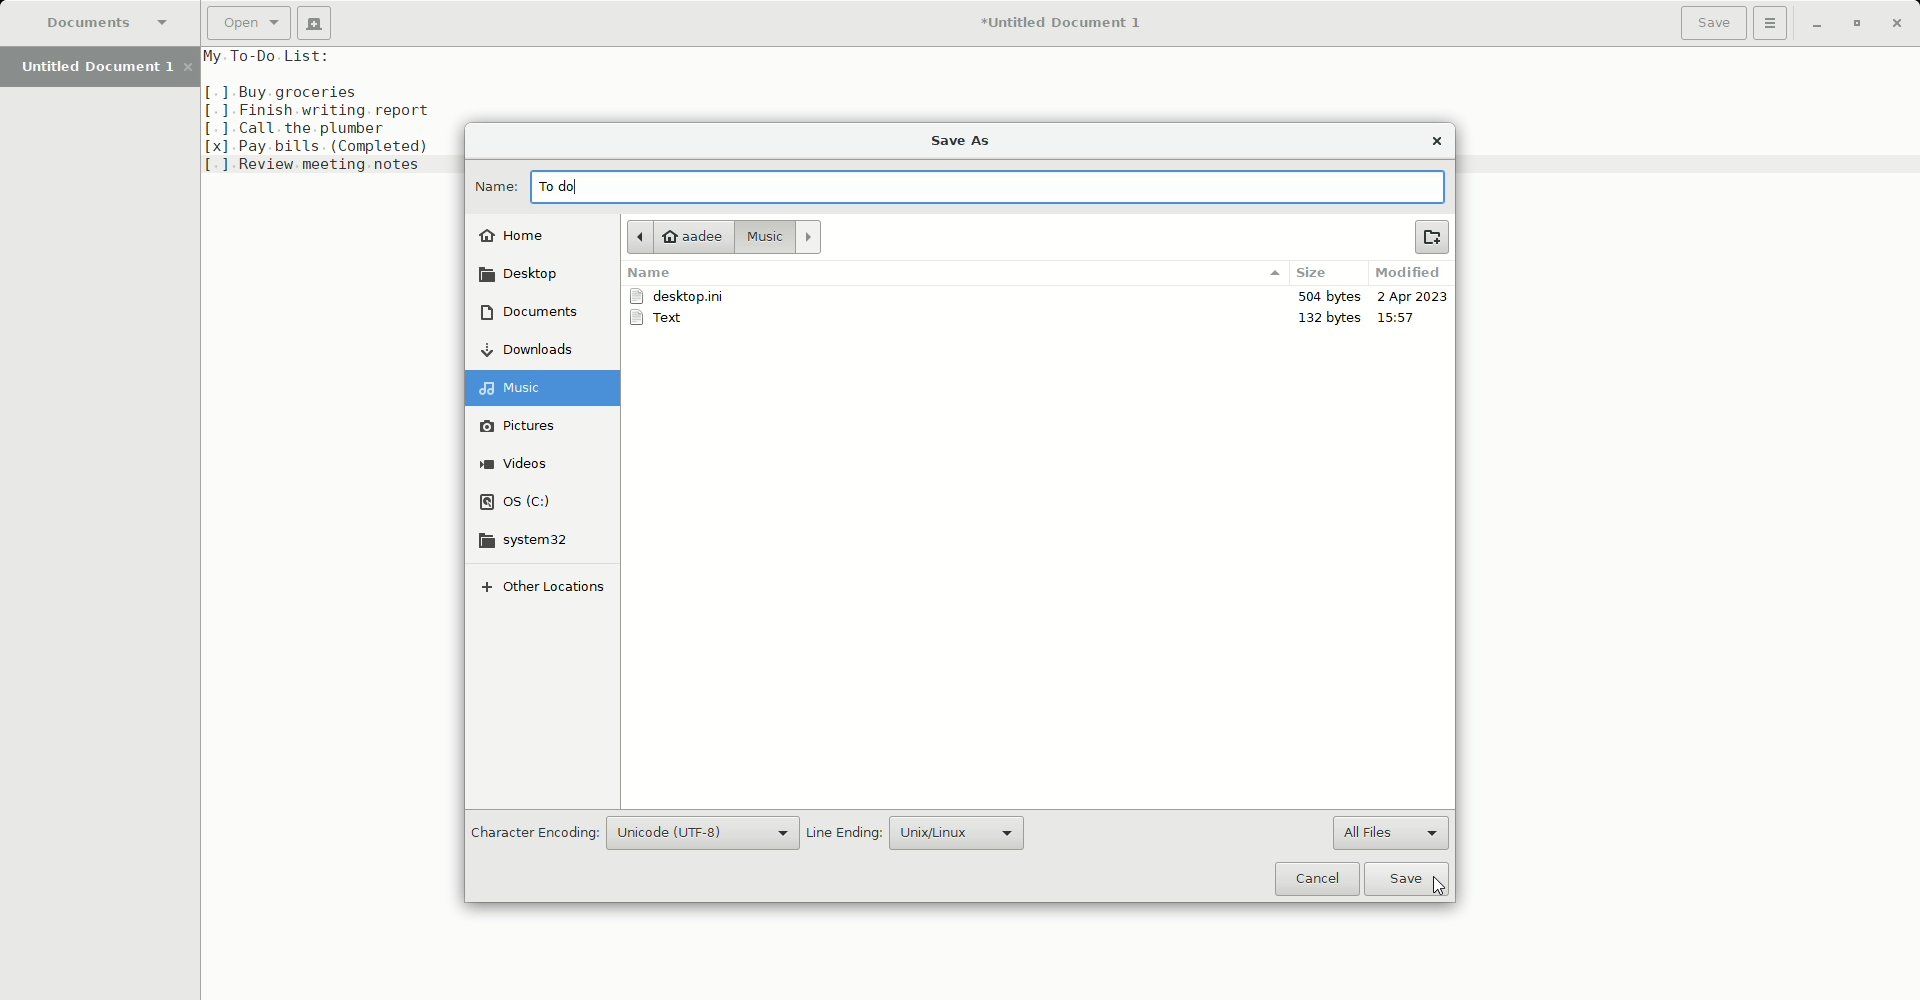 This screenshot has width=1920, height=1000. Describe the element at coordinates (778, 237) in the screenshot. I see `Music` at that location.